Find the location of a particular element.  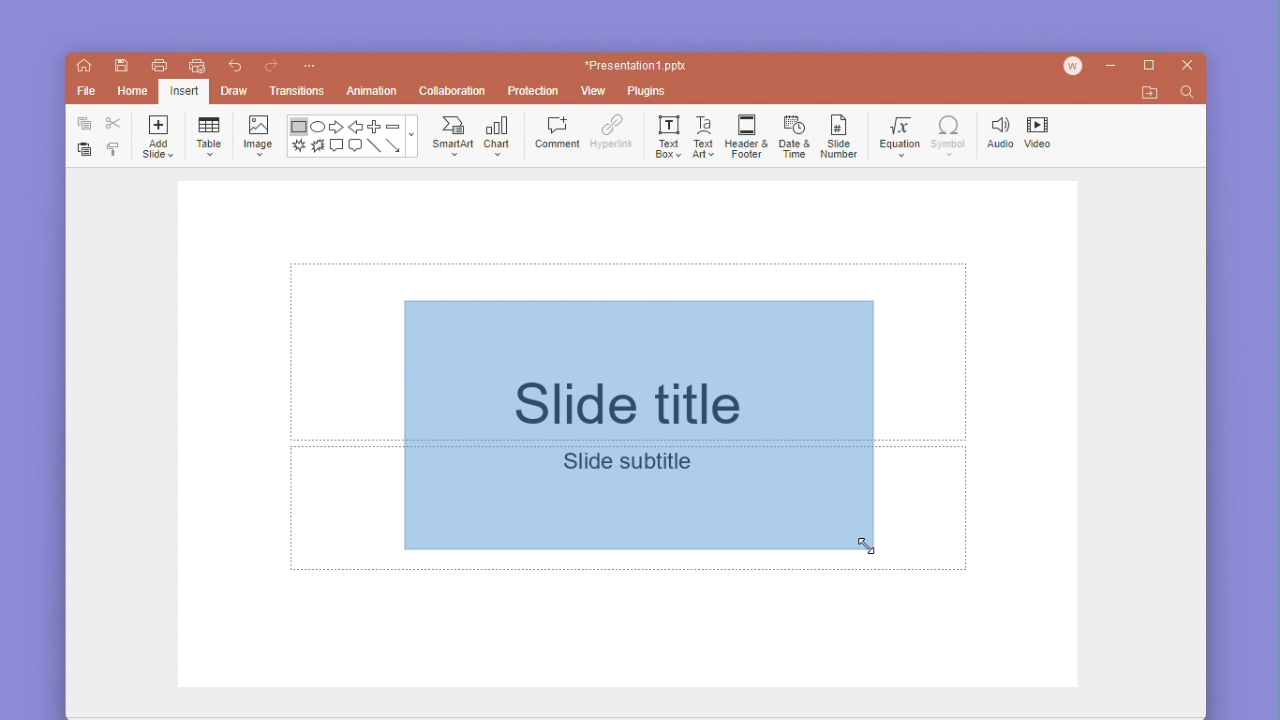

undo is located at coordinates (233, 65).